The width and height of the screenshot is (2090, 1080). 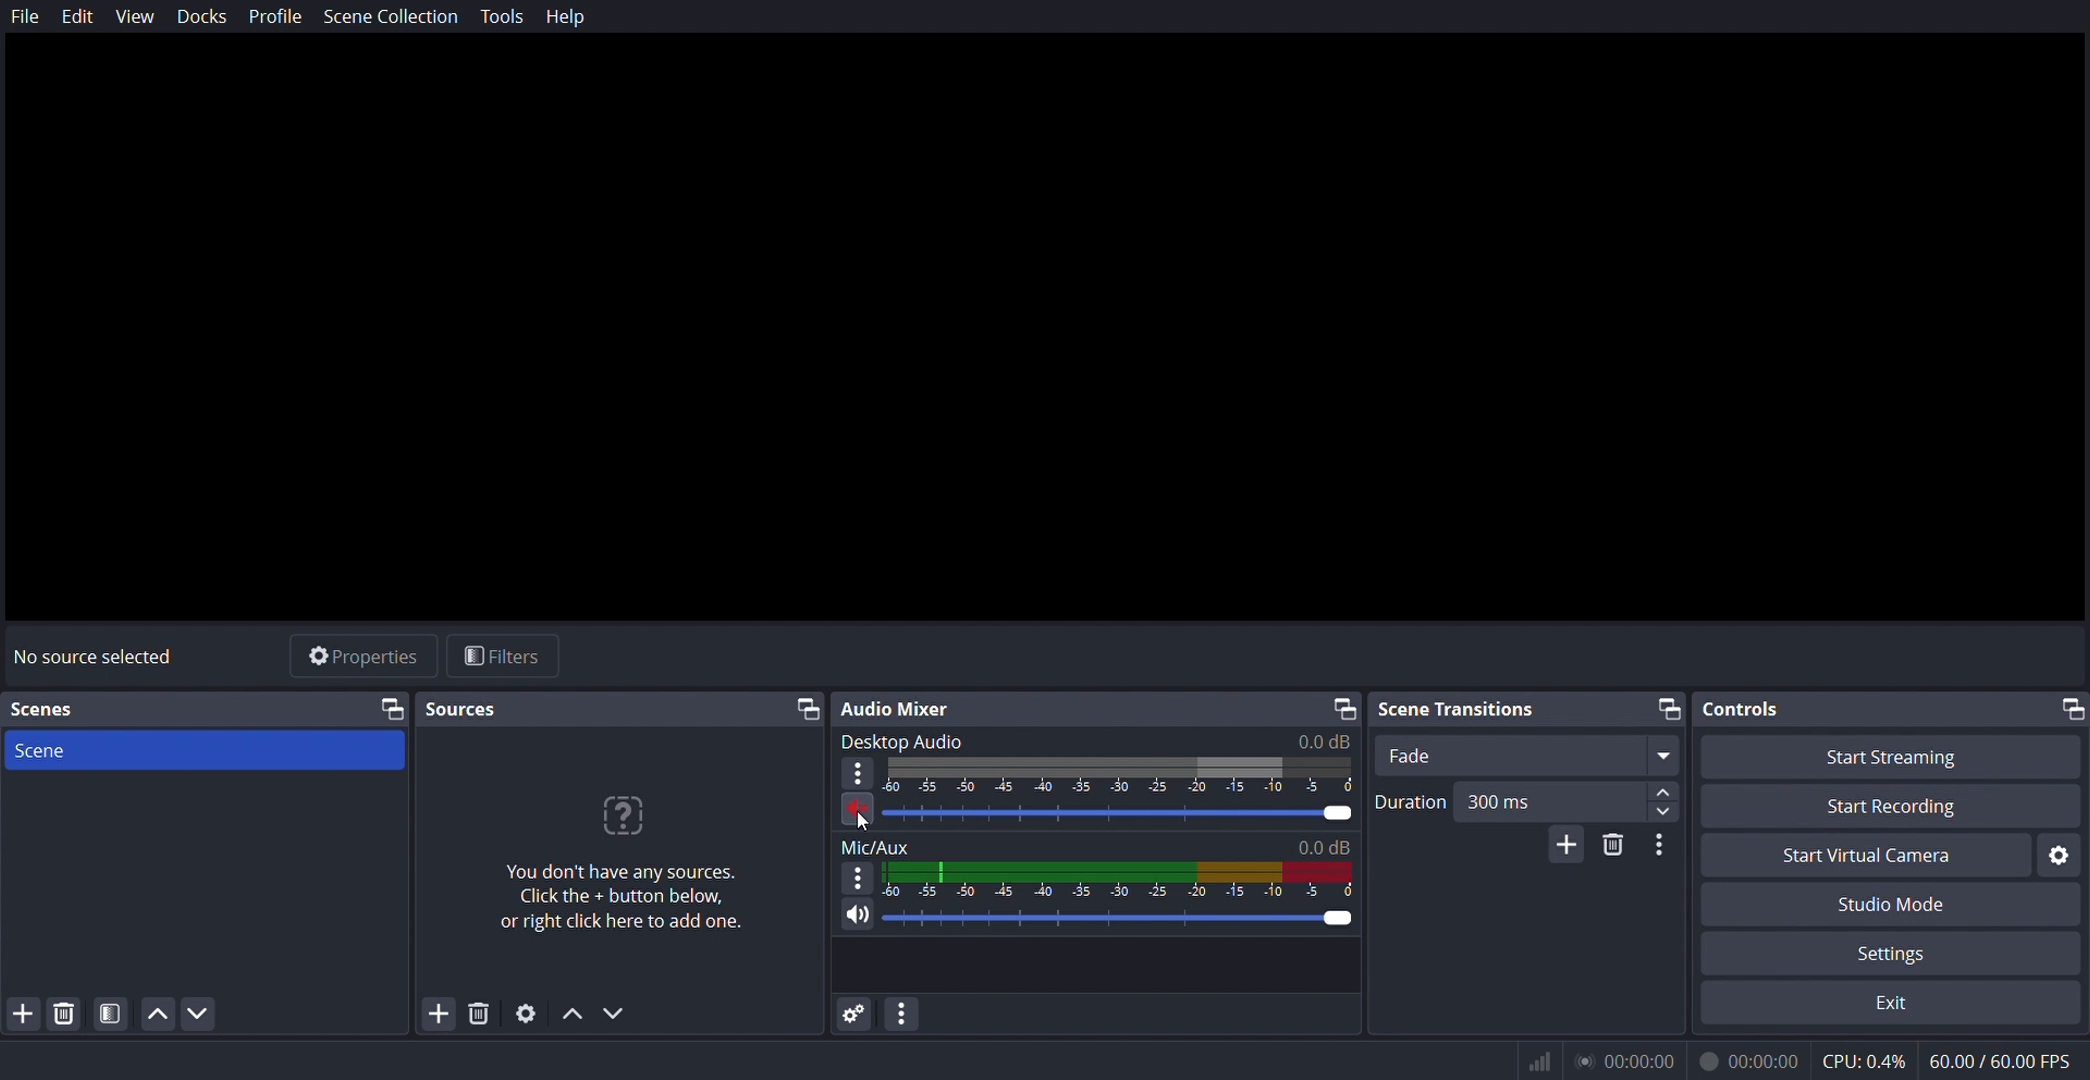 I want to click on add scene transitions, so click(x=1566, y=844).